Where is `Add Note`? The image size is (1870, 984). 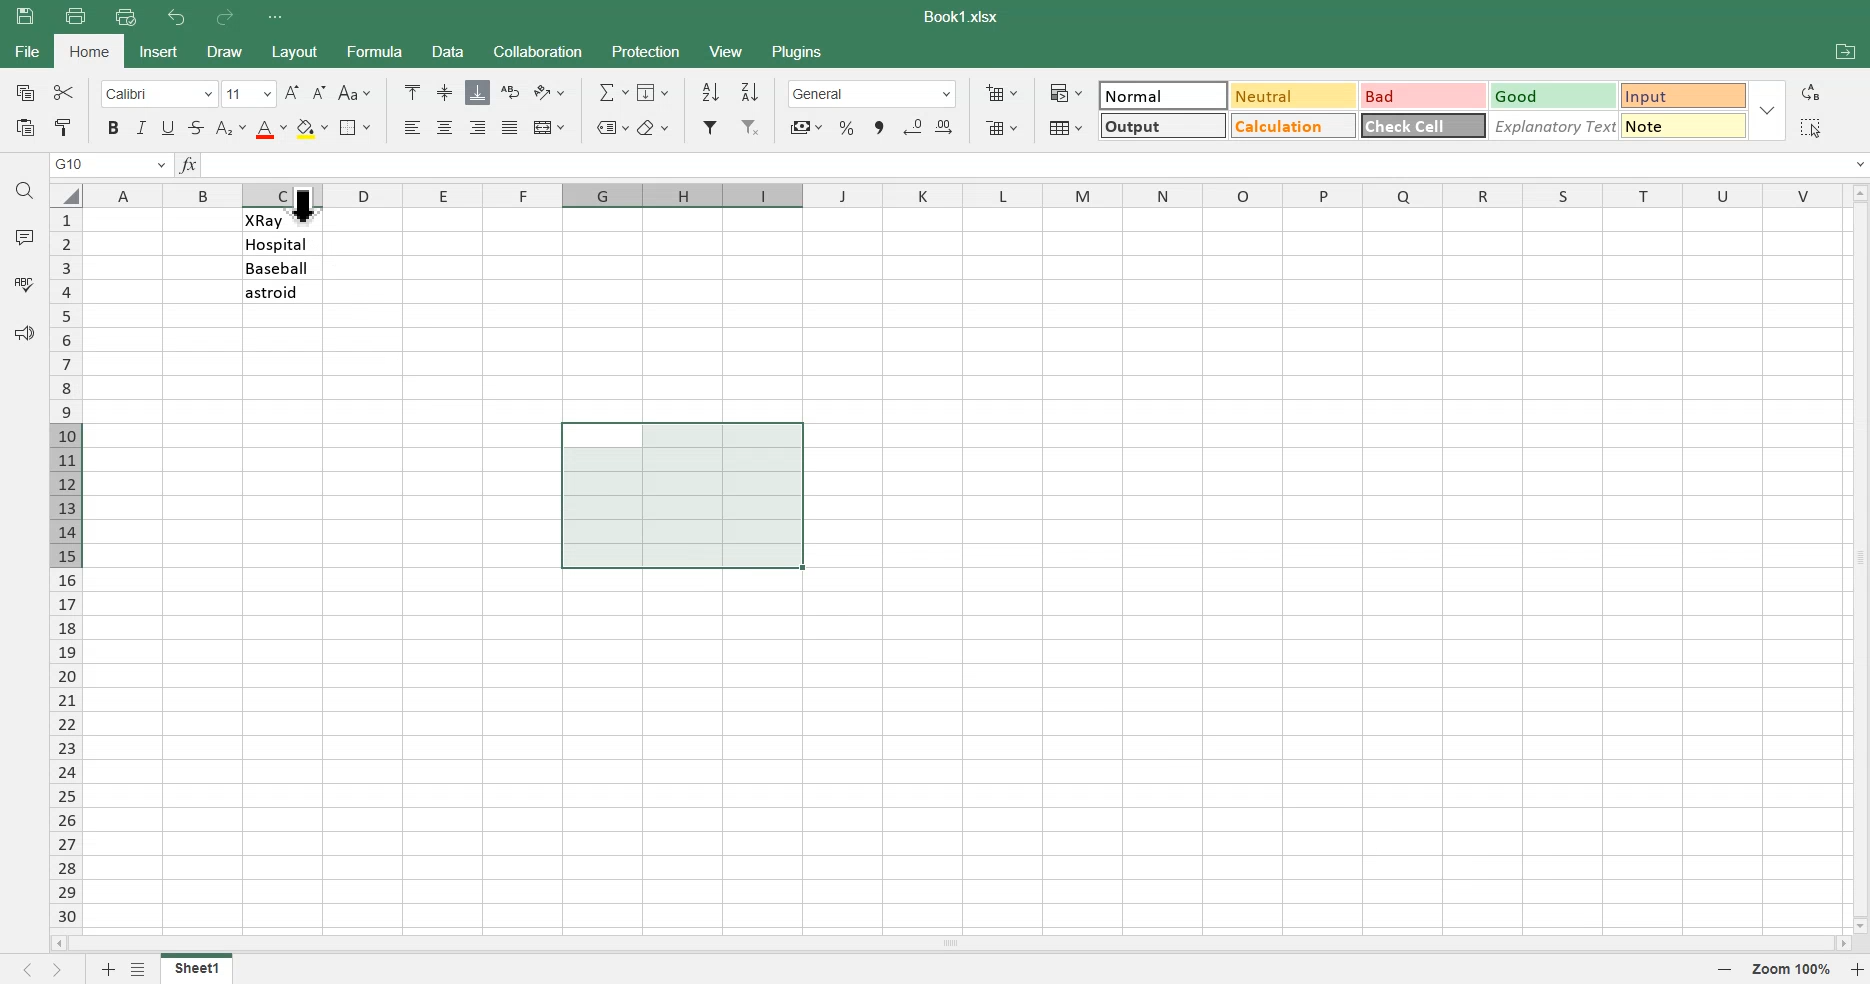 Add Note is located at coordinates (22, 236).